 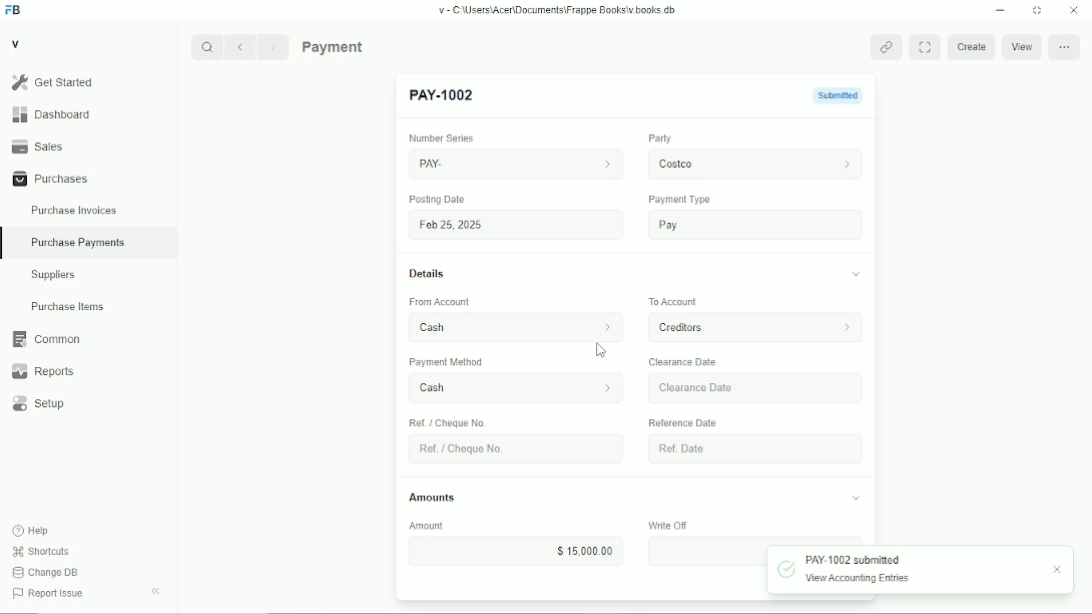 I want to click on $15,000, so click(x=515, y=550).